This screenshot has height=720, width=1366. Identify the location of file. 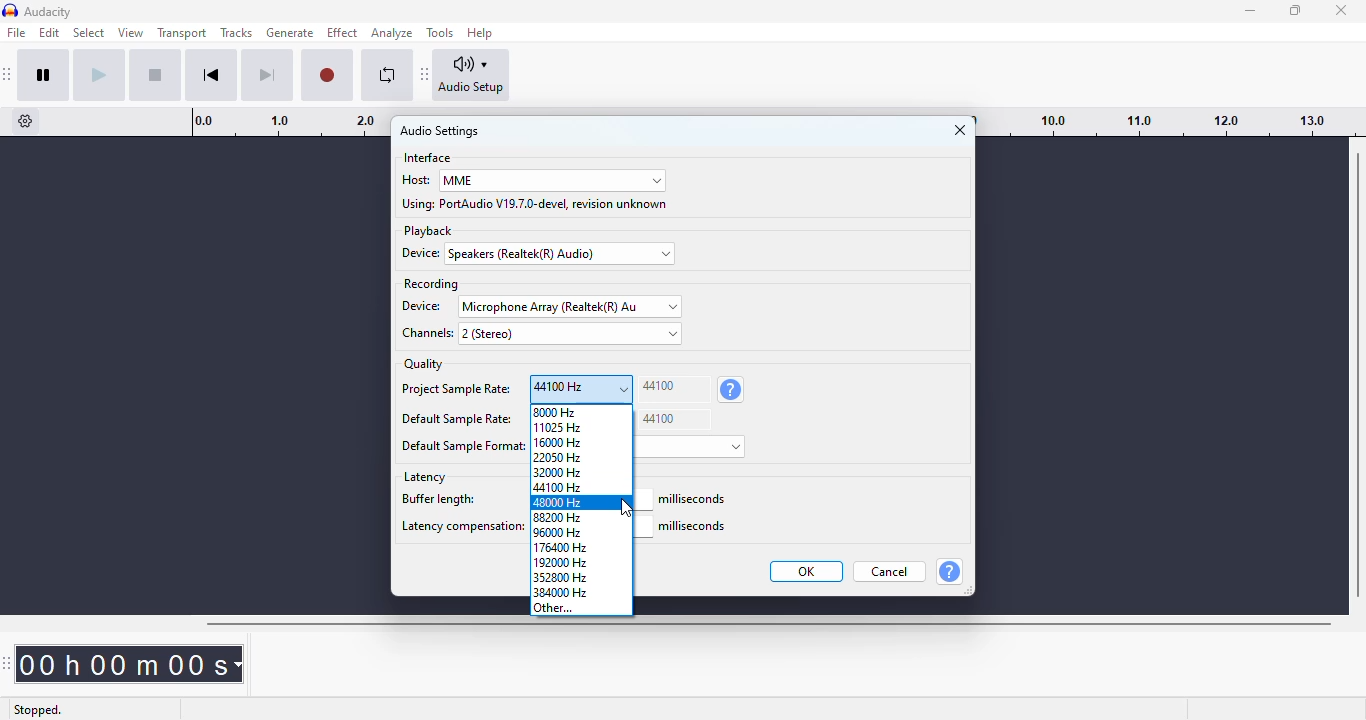
(17, 32).